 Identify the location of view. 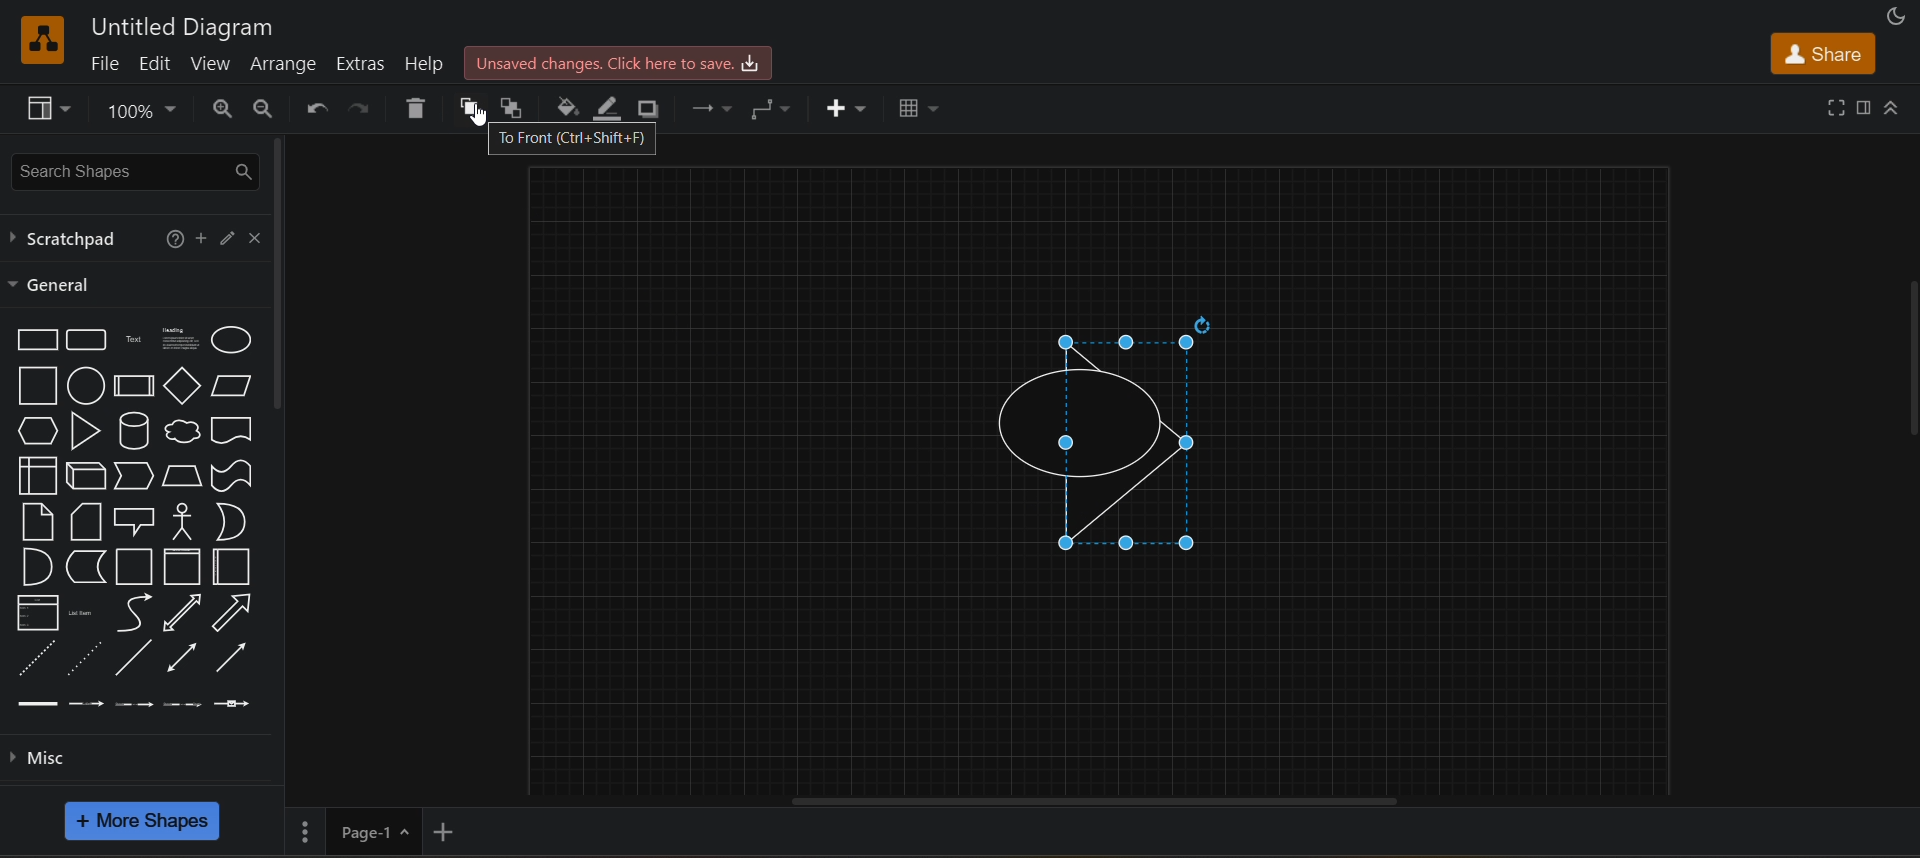
(210, 64).